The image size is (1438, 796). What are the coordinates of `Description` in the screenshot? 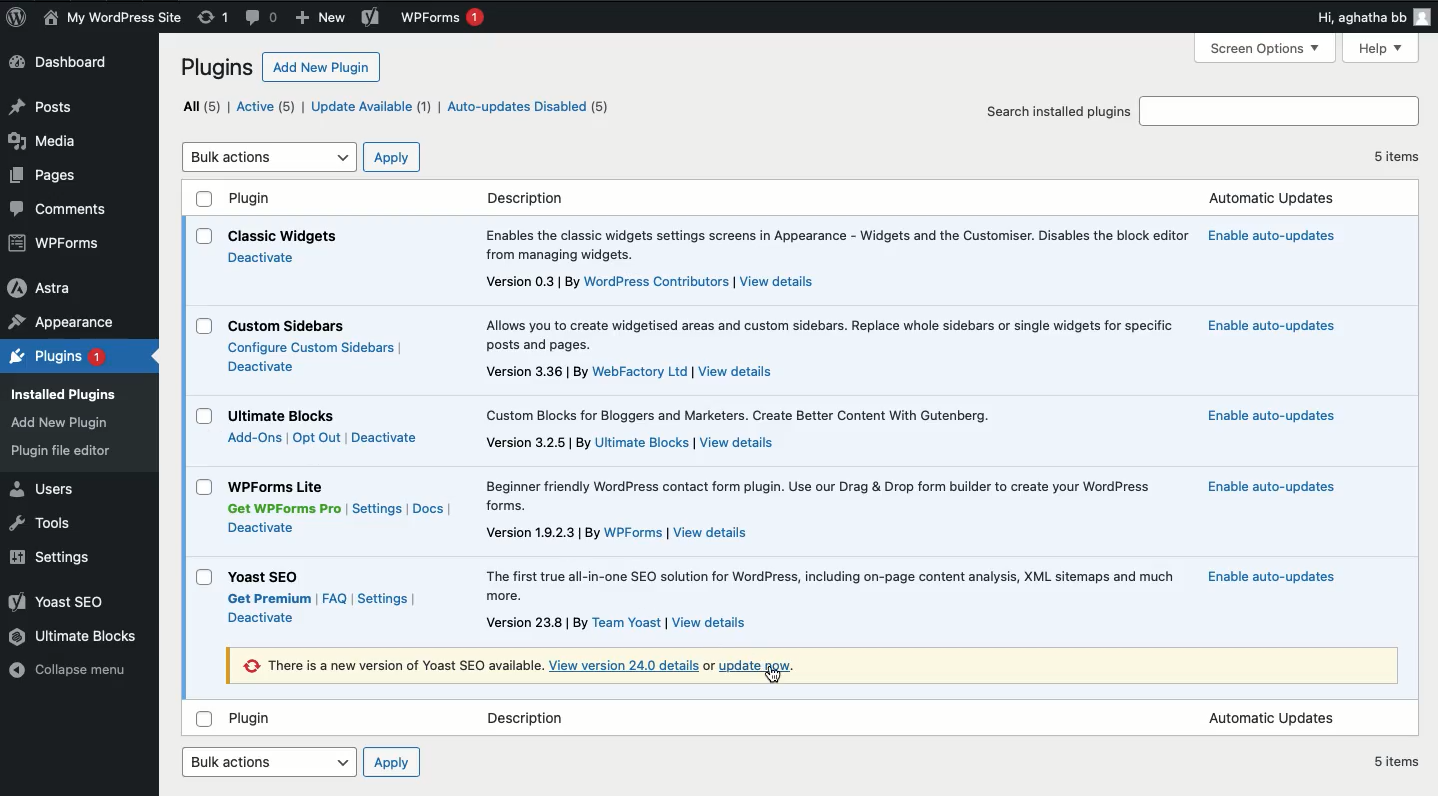 It's located at (651, 283).